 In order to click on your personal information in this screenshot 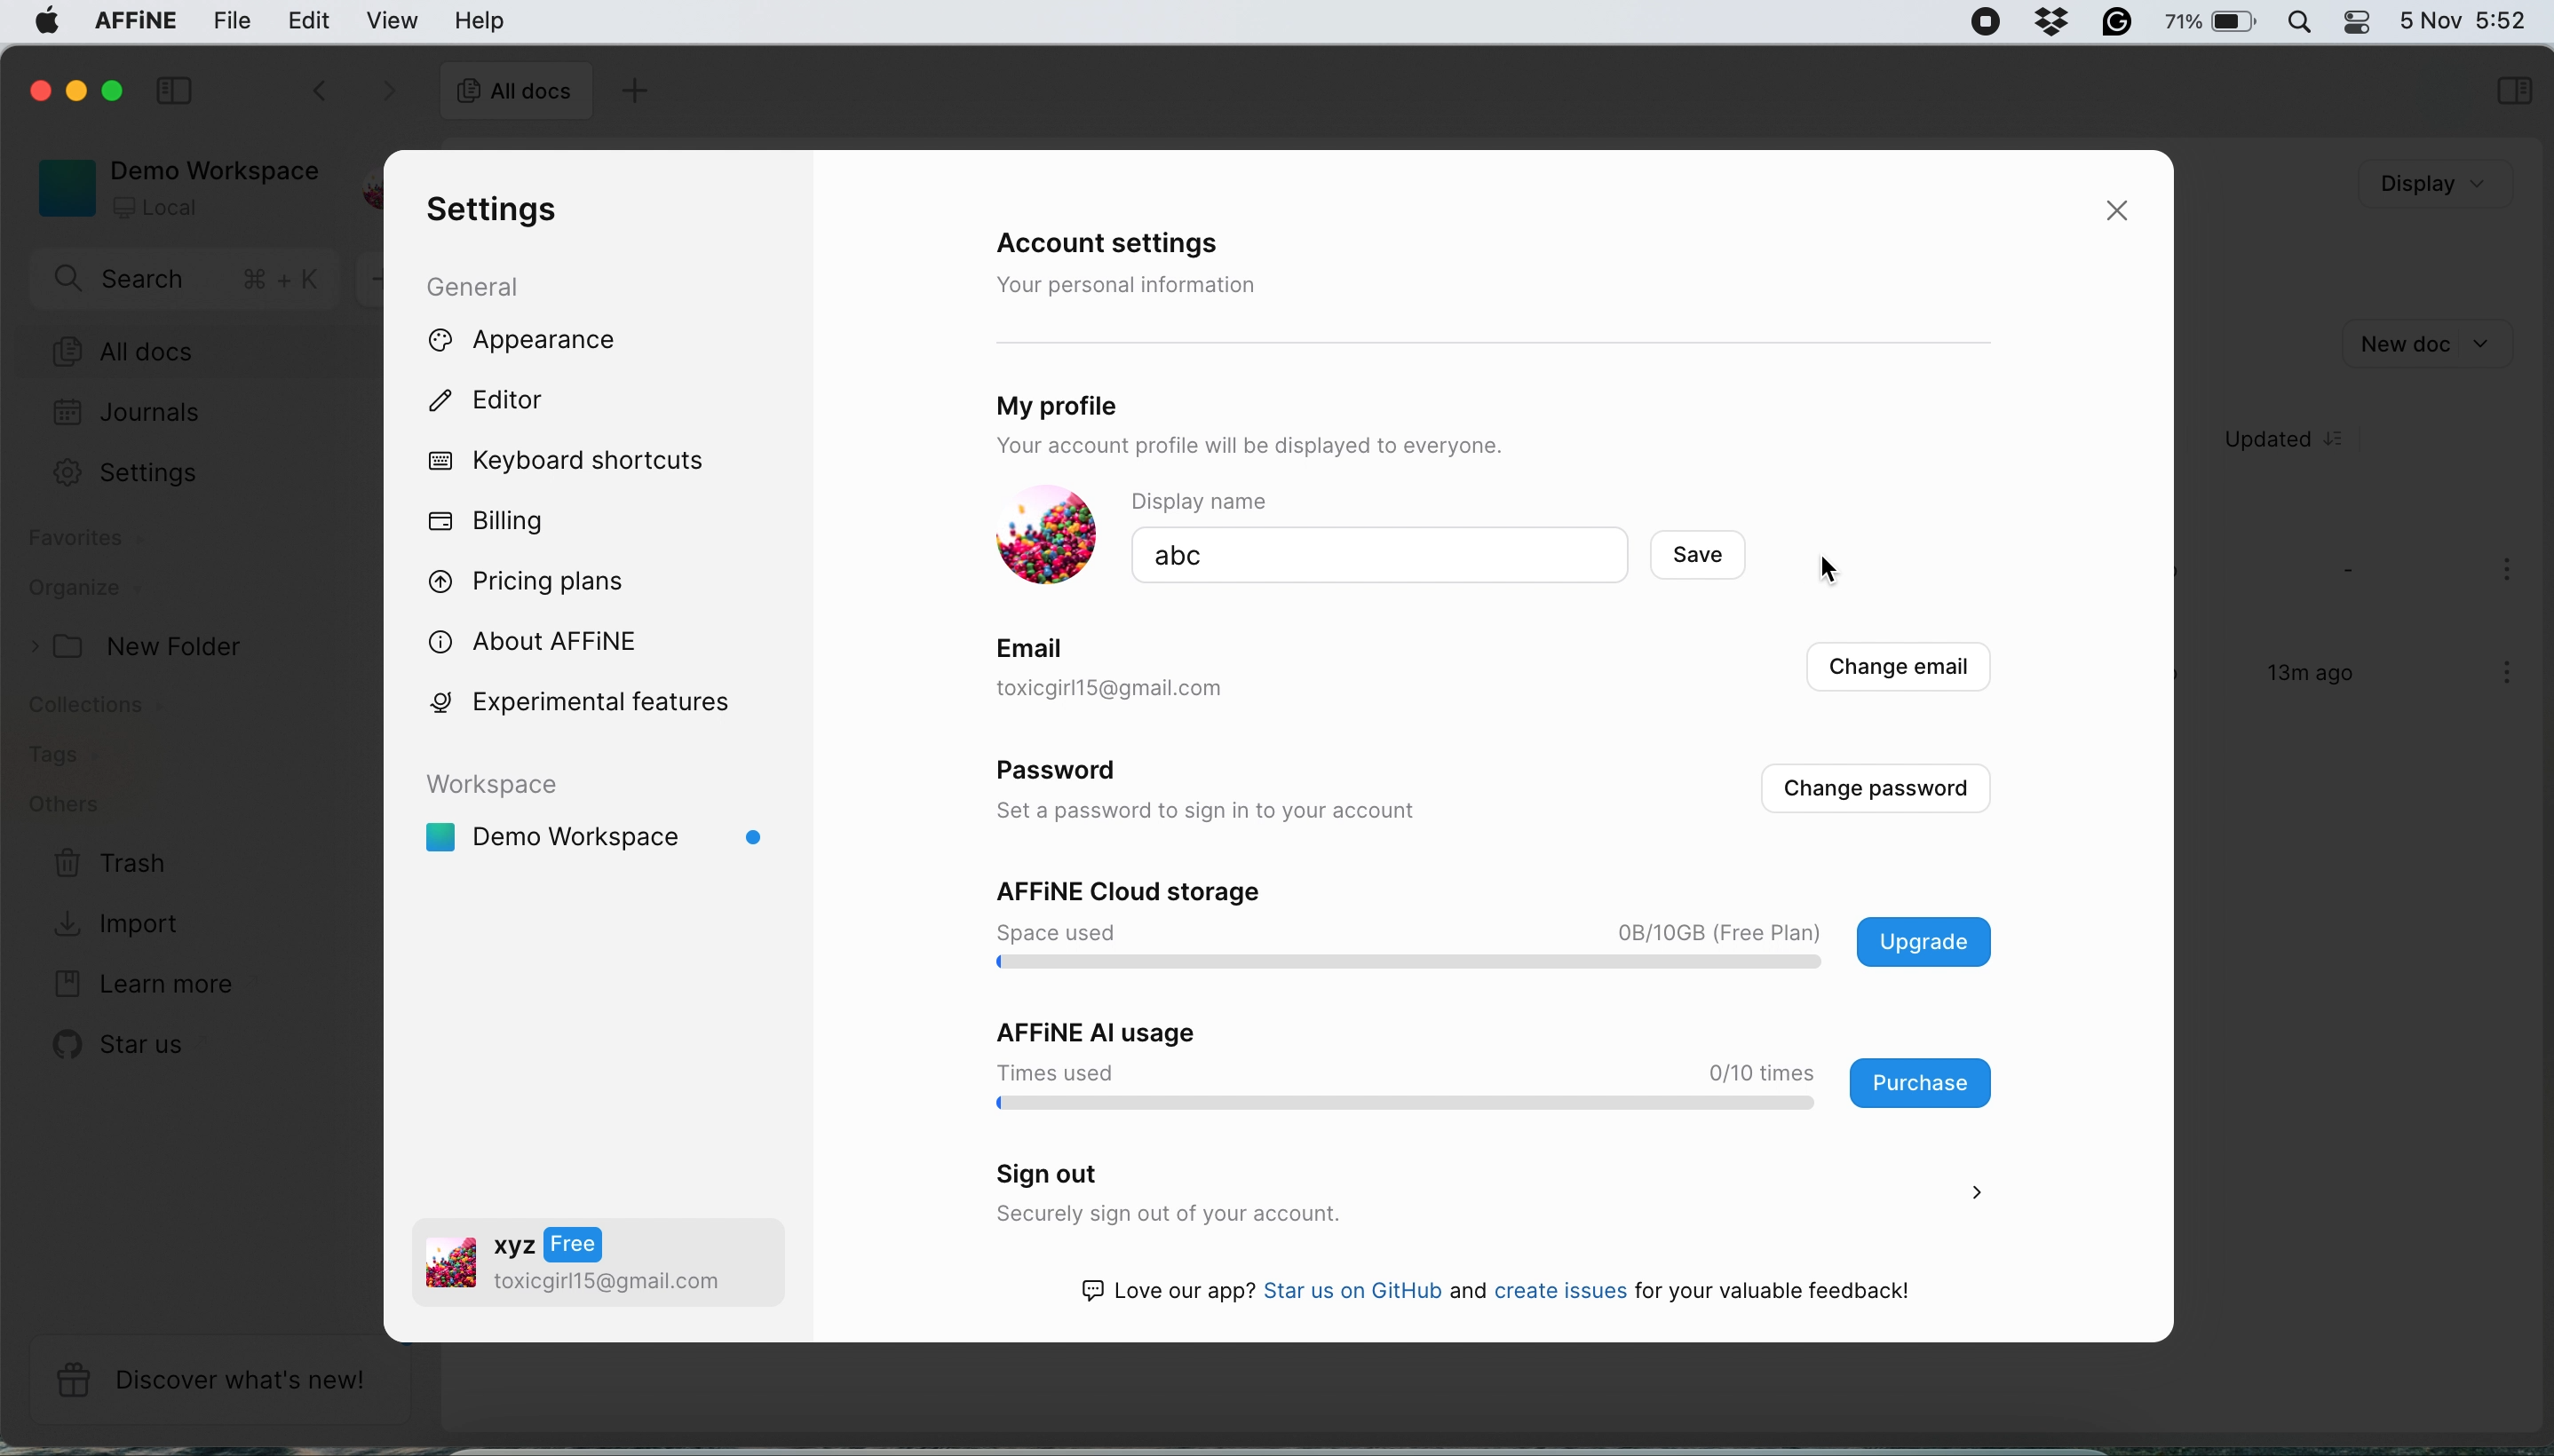, I will do `click(1134, 285)`.